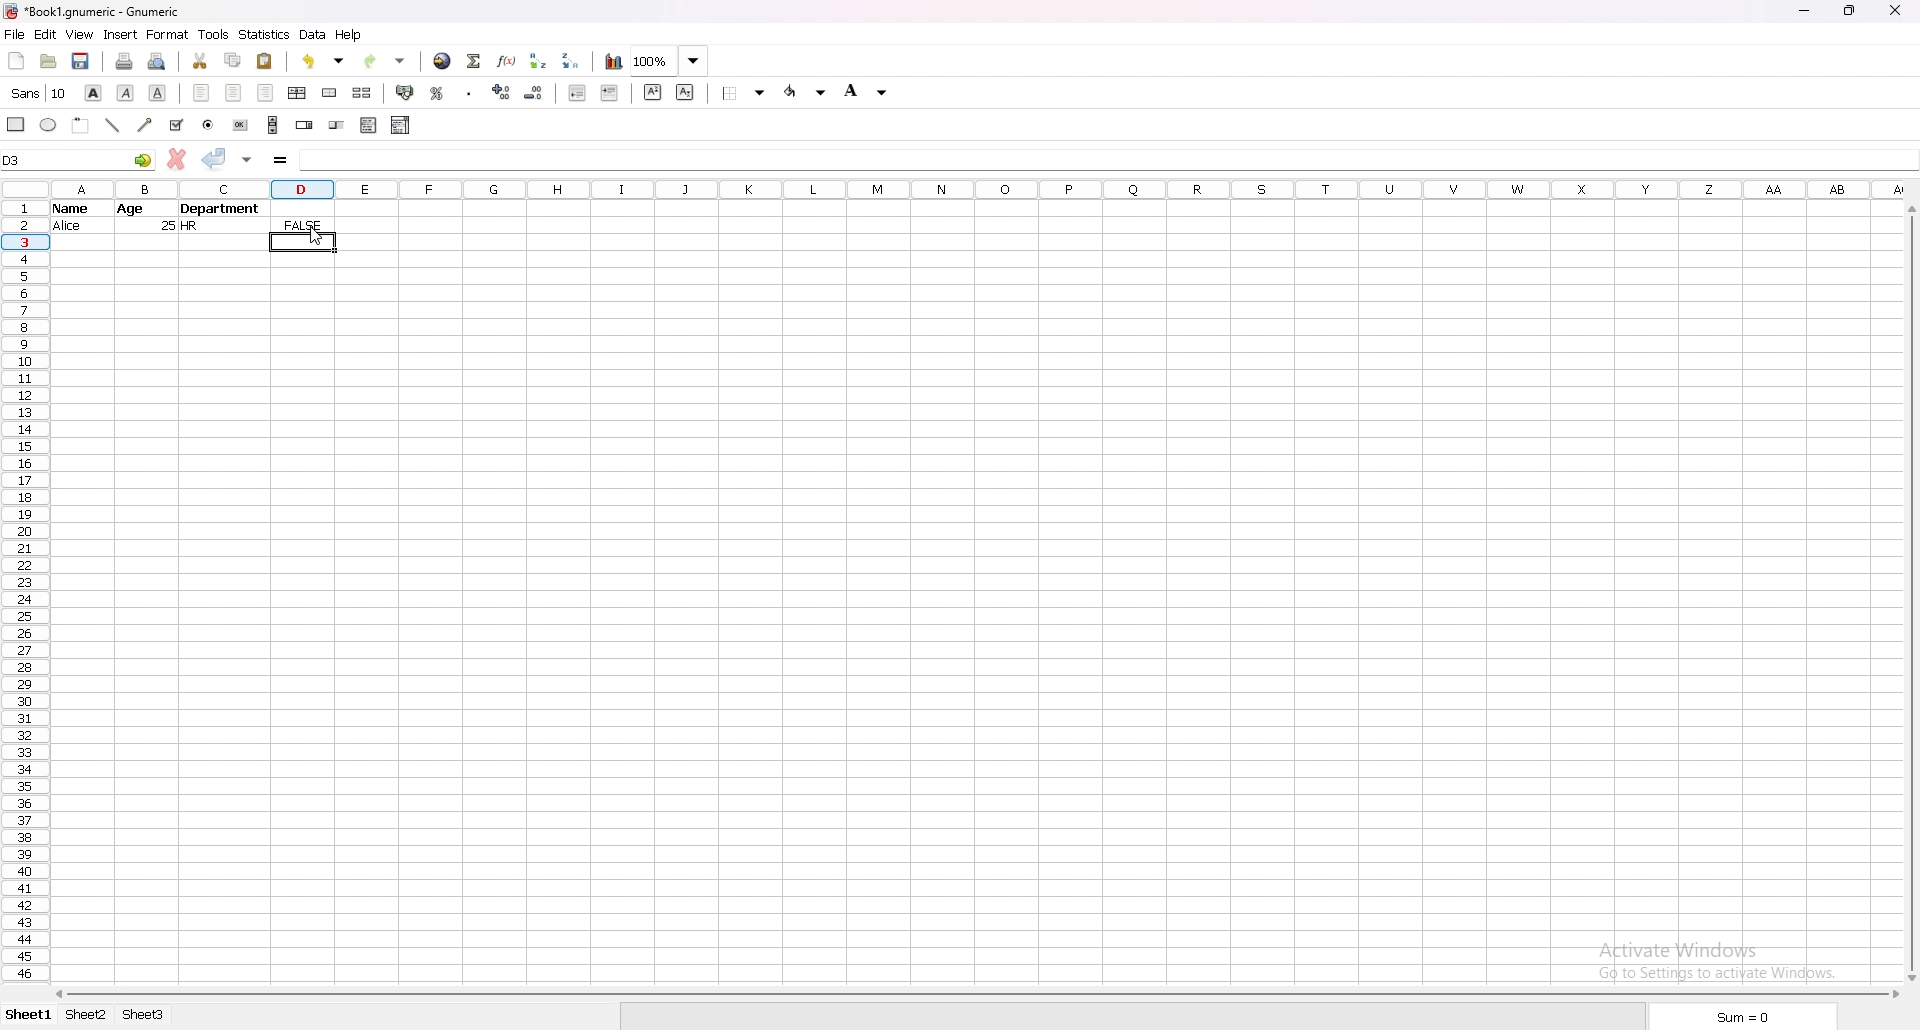 The height and width of the screenshot is (1030, 1920). Describe the element at coordinates (1105, 161) in the screenshot. I see `selected cell` at that location.